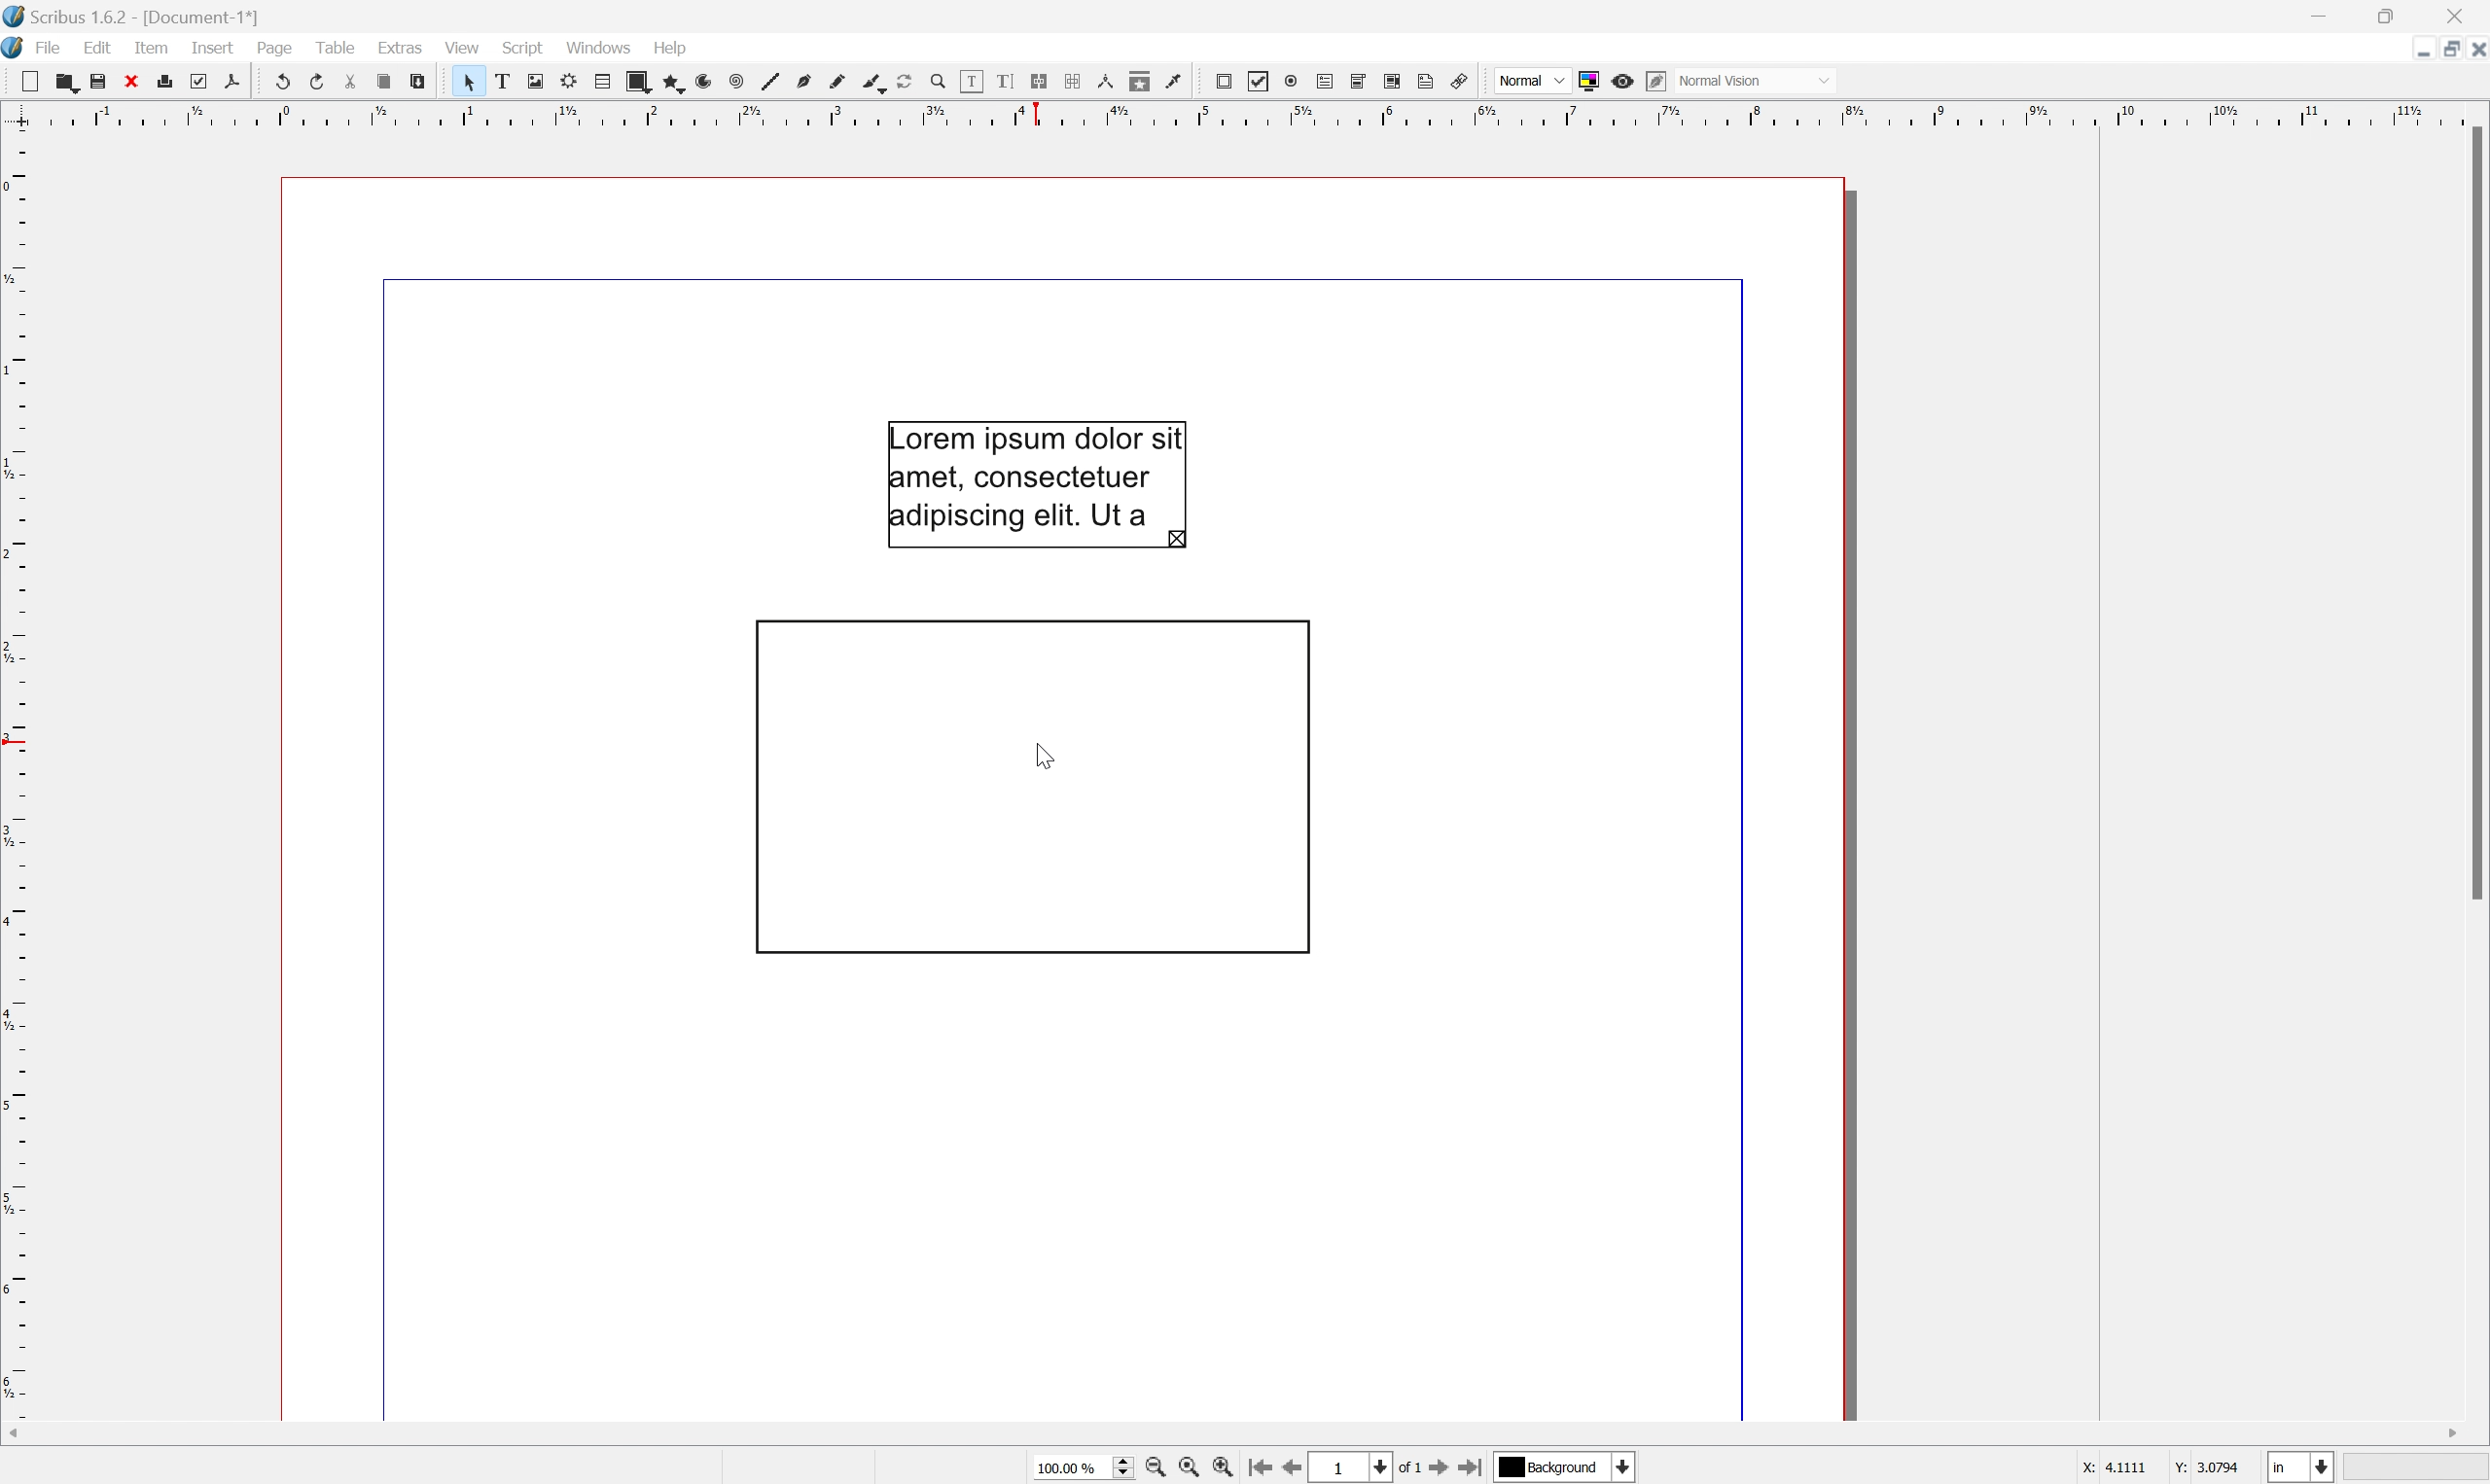 The image size is (2490, 1484). What do you see at coordinates (198, 83) in the screenshot?
I see `Preflight verifier` at bounding box center [198, 83].